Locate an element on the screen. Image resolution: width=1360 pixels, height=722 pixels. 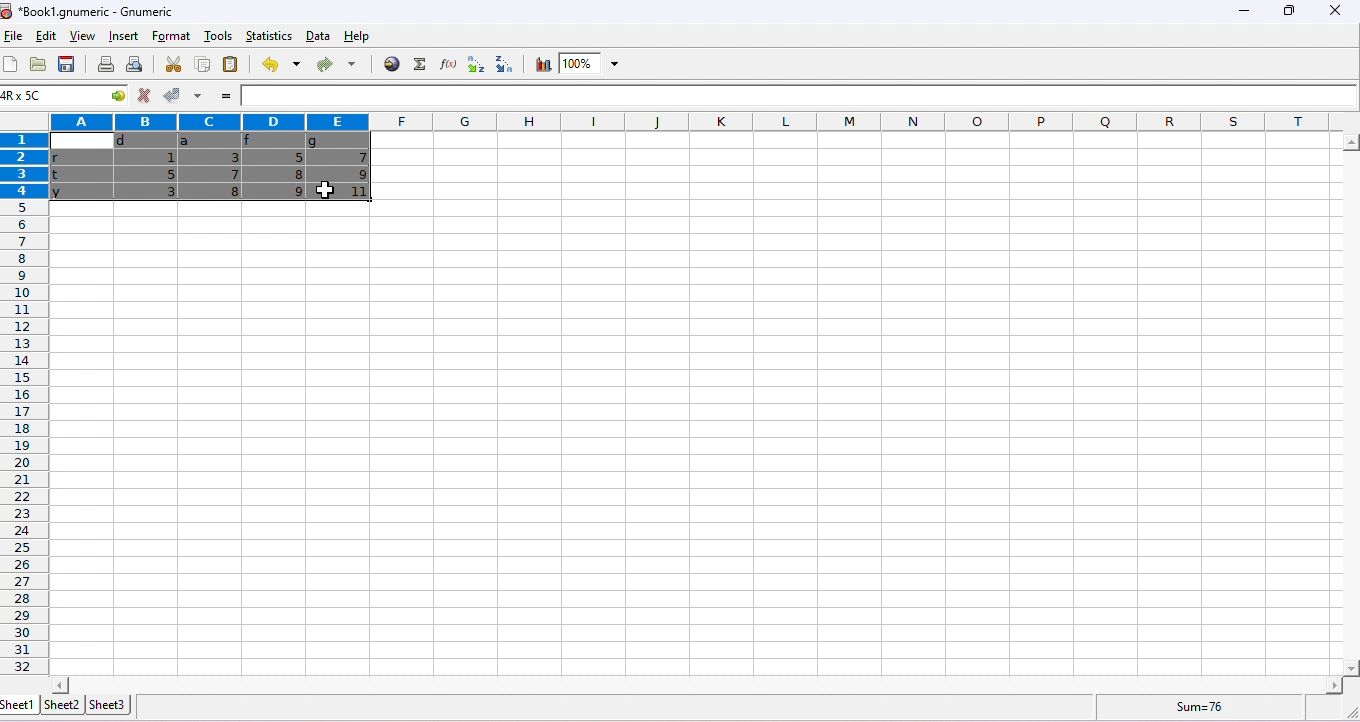
paste is located at coordinates (232, 66).